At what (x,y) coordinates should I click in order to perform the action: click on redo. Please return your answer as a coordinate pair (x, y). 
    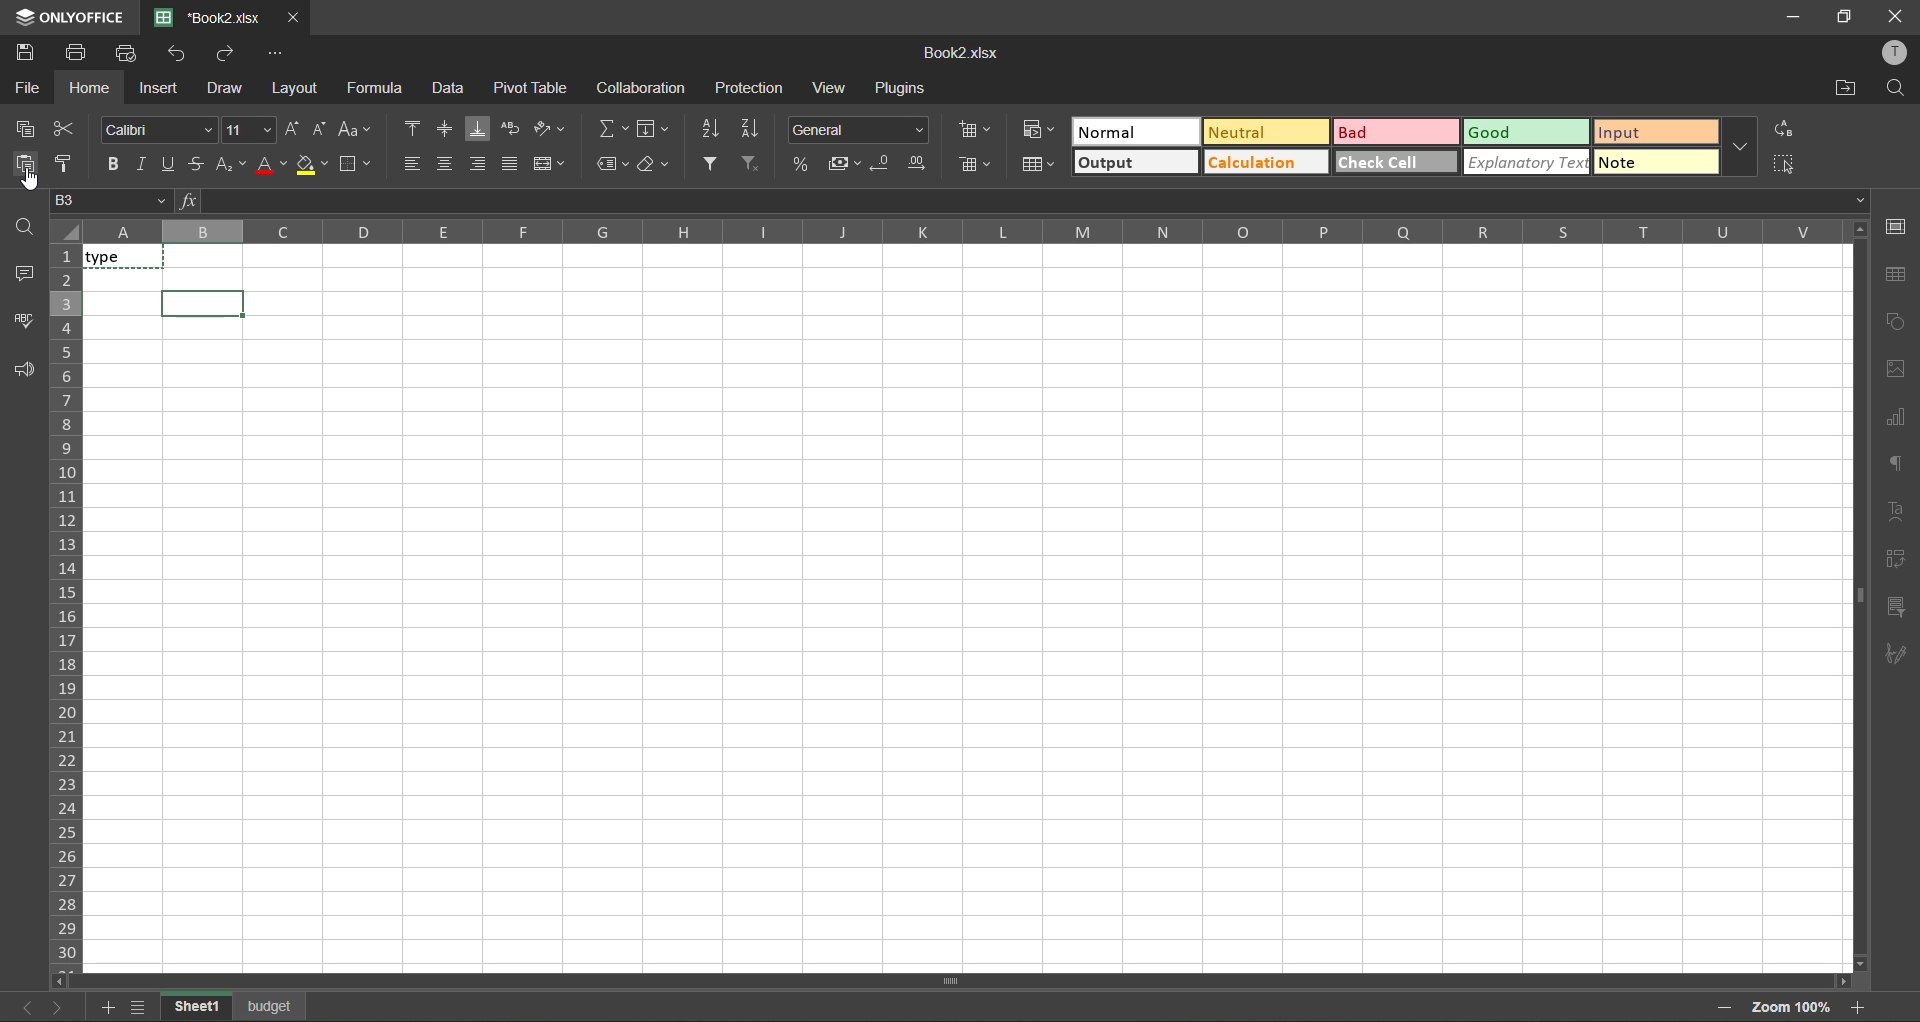
    Looking at the image, I should click on (226, 55).